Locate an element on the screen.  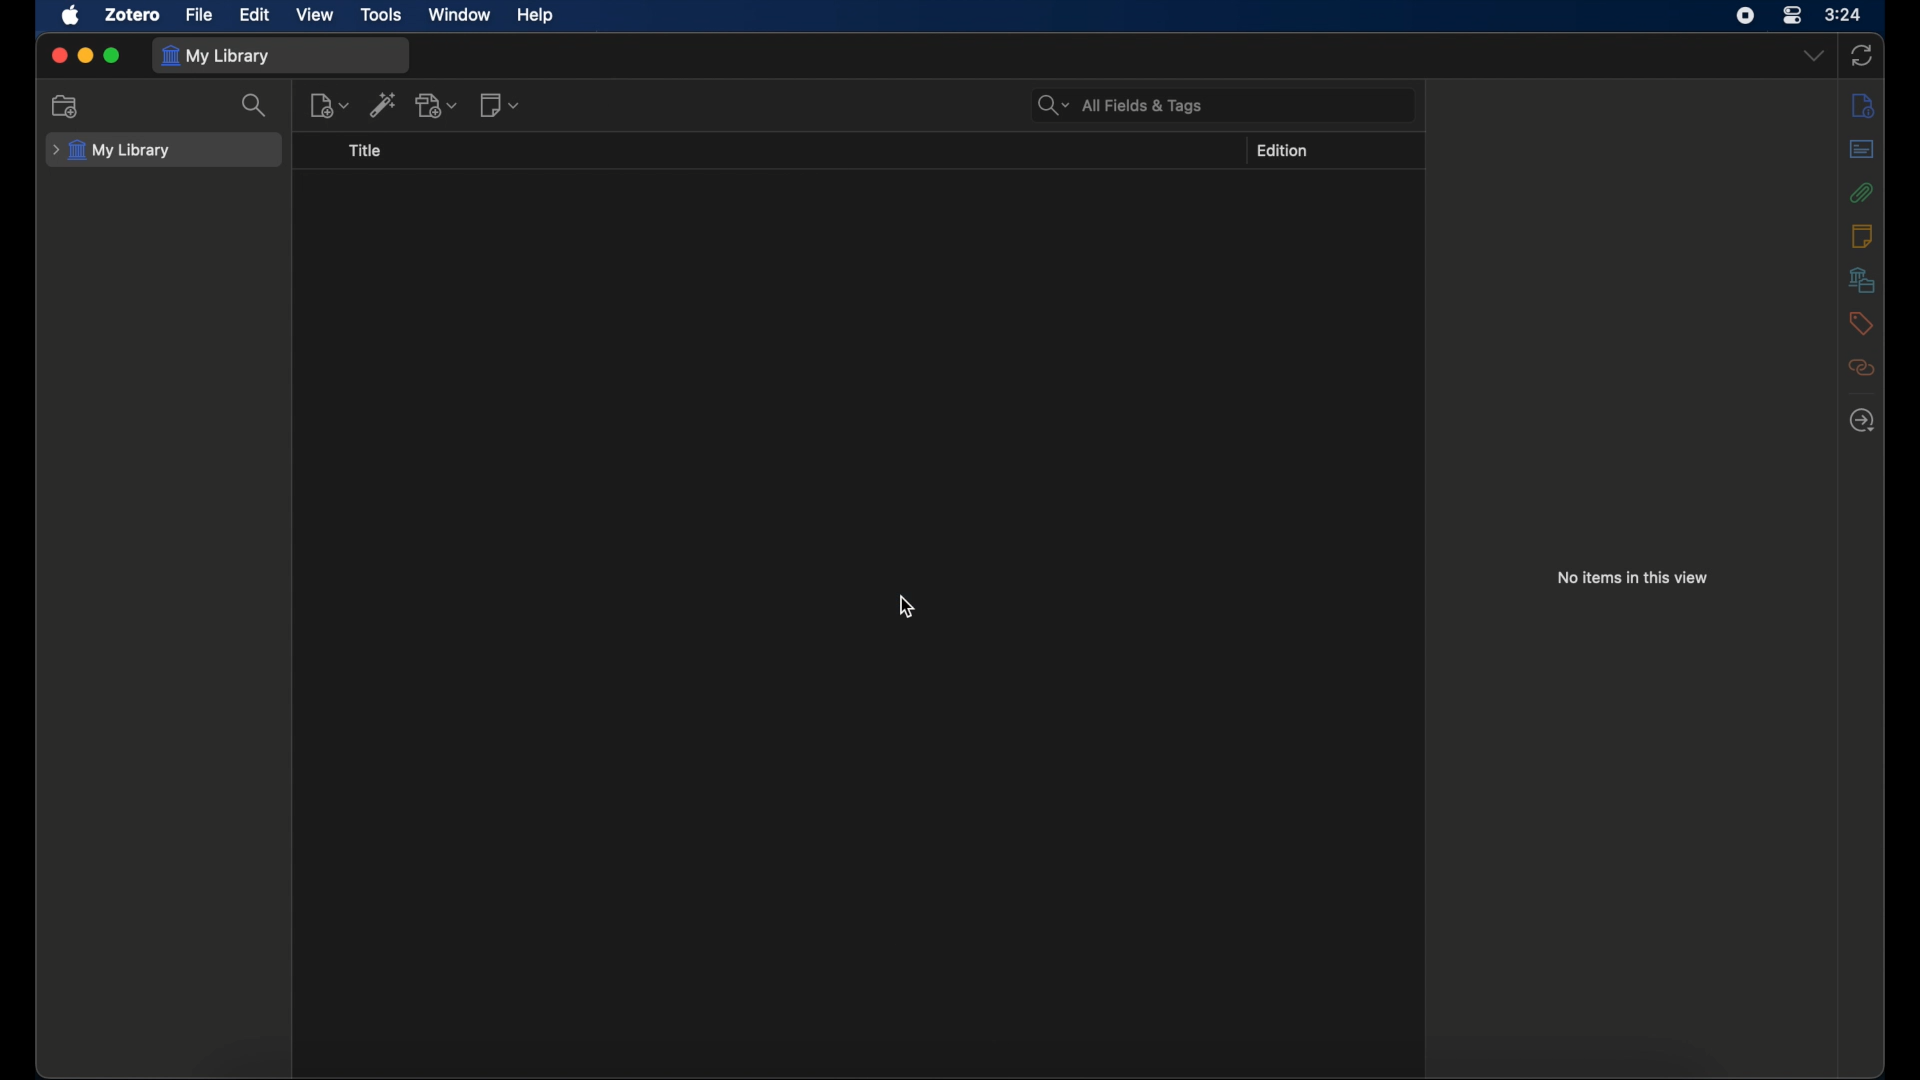
view is located at coordinates (314, 15).